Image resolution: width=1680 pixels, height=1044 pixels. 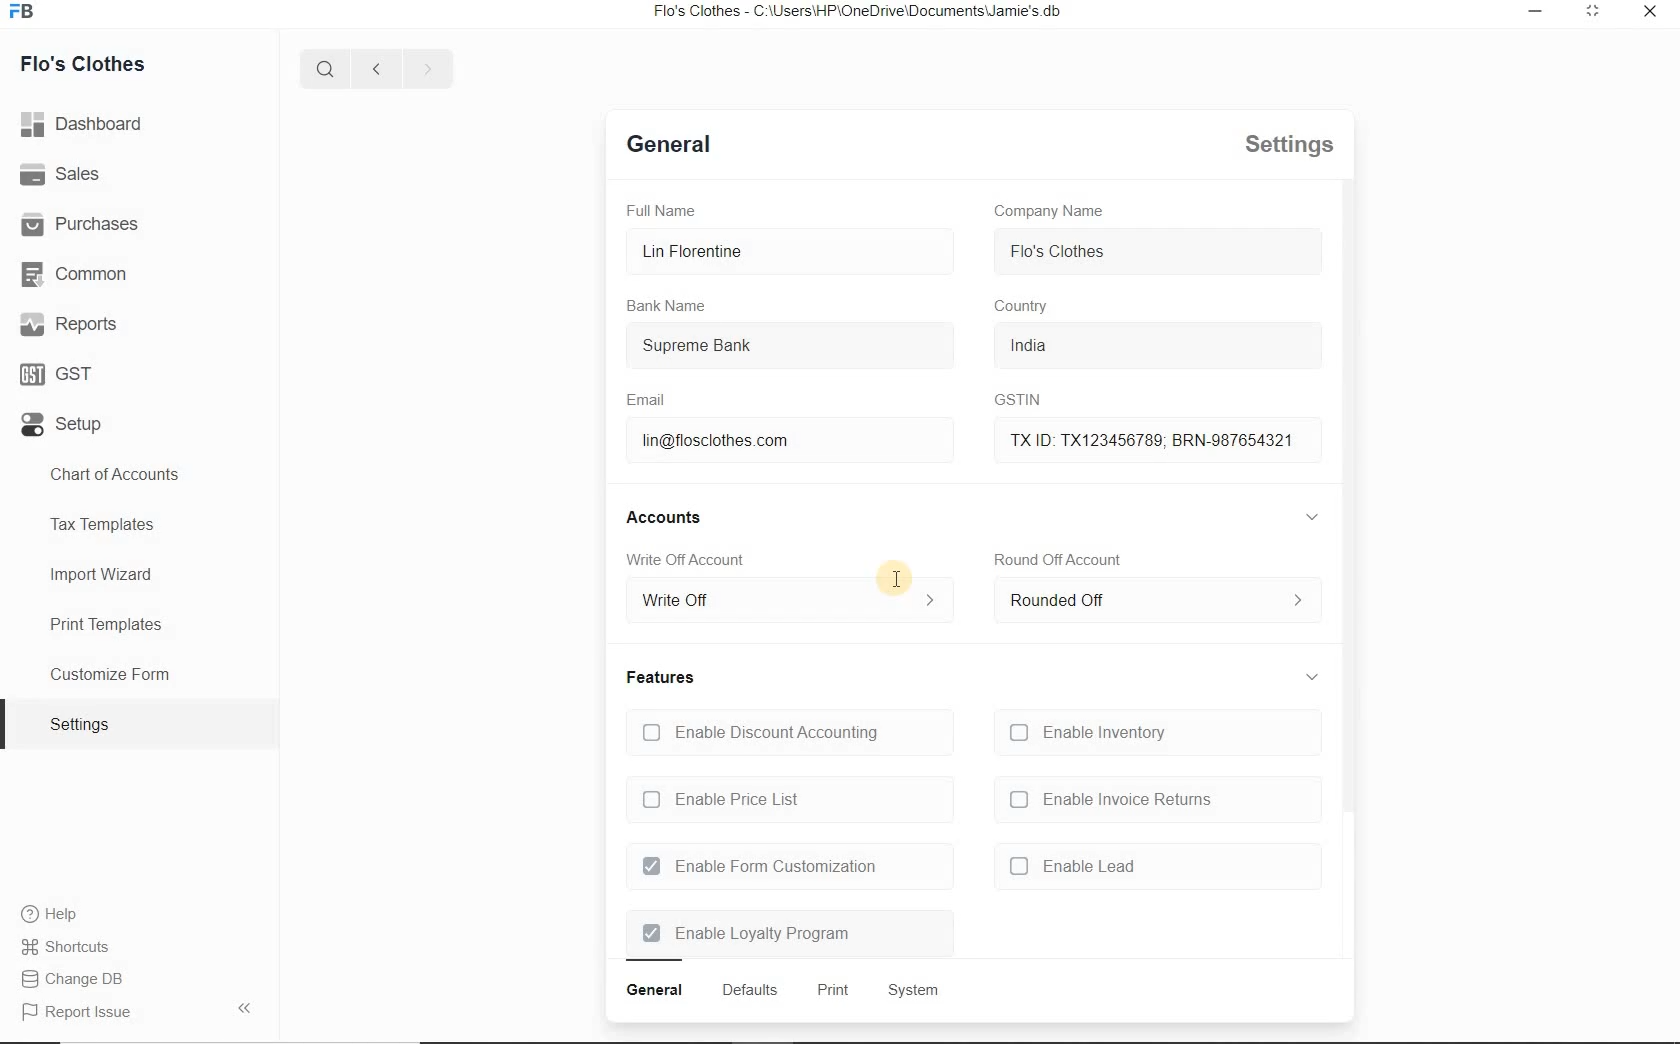 What do you see at coordinates (726, 799) in the screenshot?
I see `Enable Price List` at bounding box center [726, 799].